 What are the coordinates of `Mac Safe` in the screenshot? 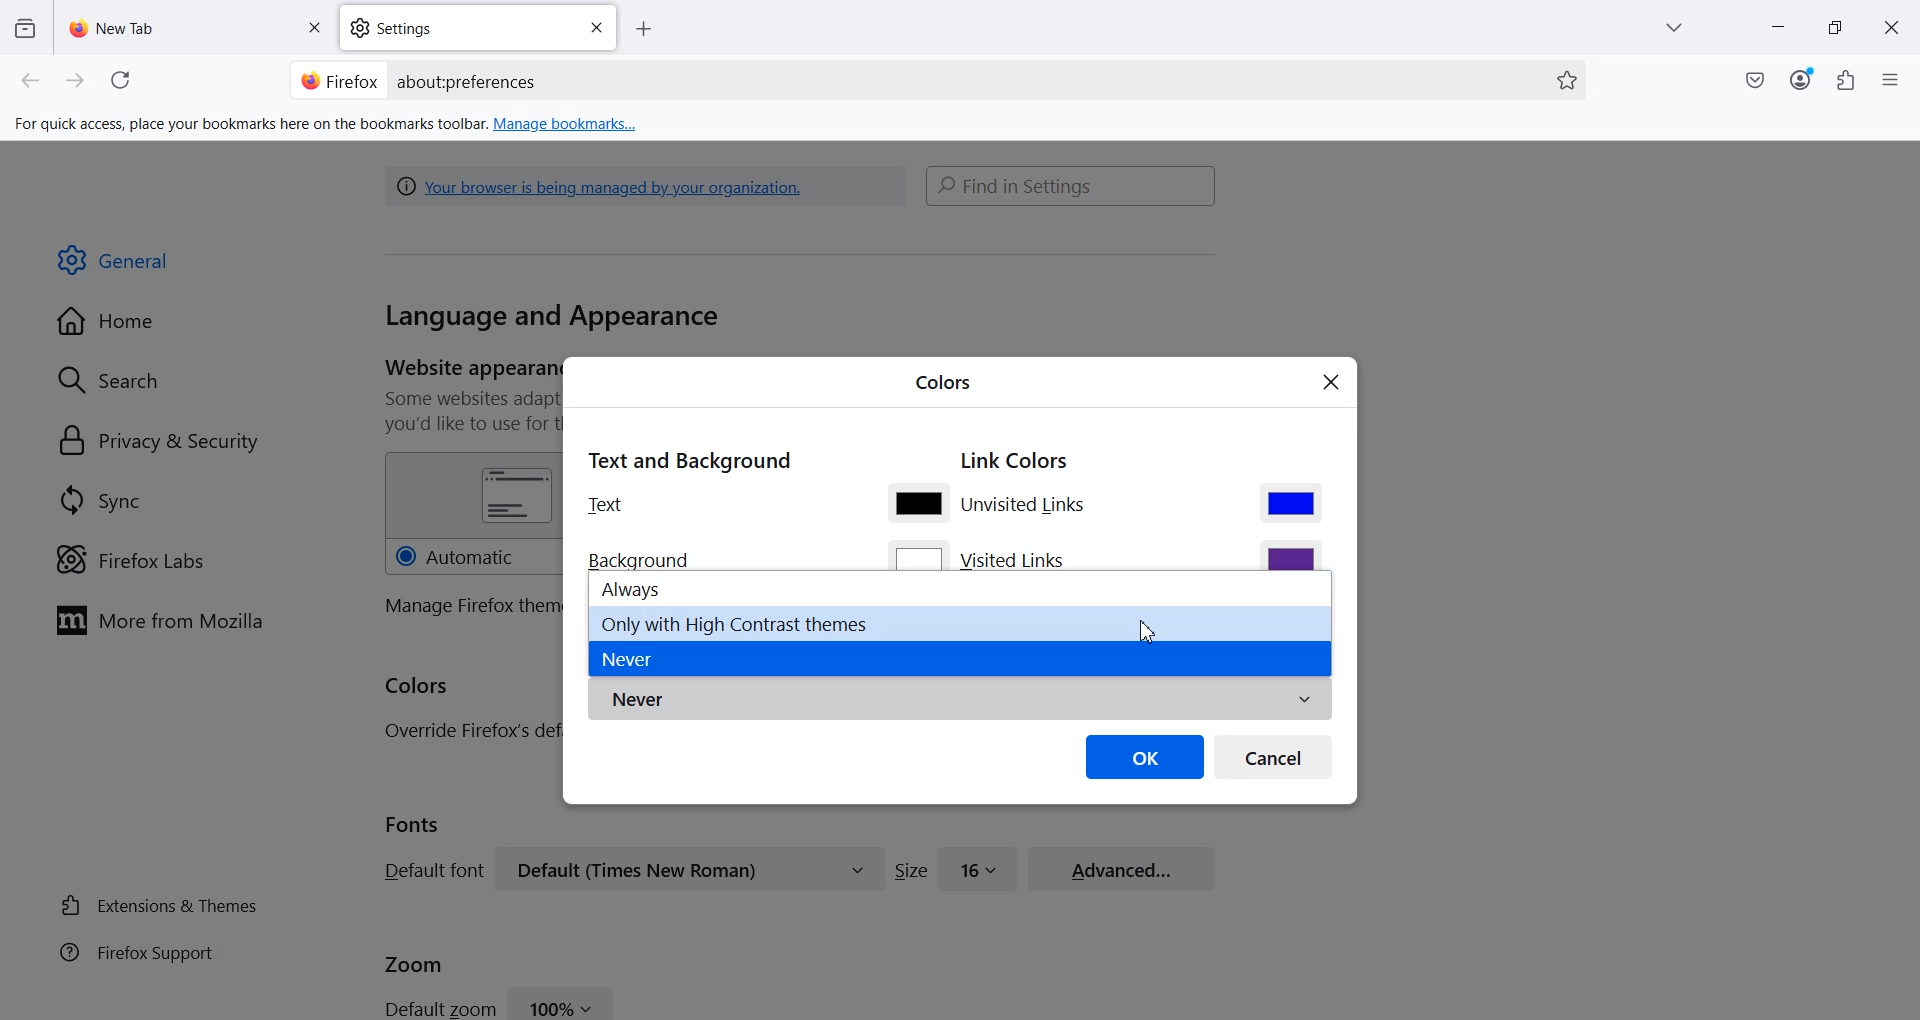 It's located at (1755, 80).